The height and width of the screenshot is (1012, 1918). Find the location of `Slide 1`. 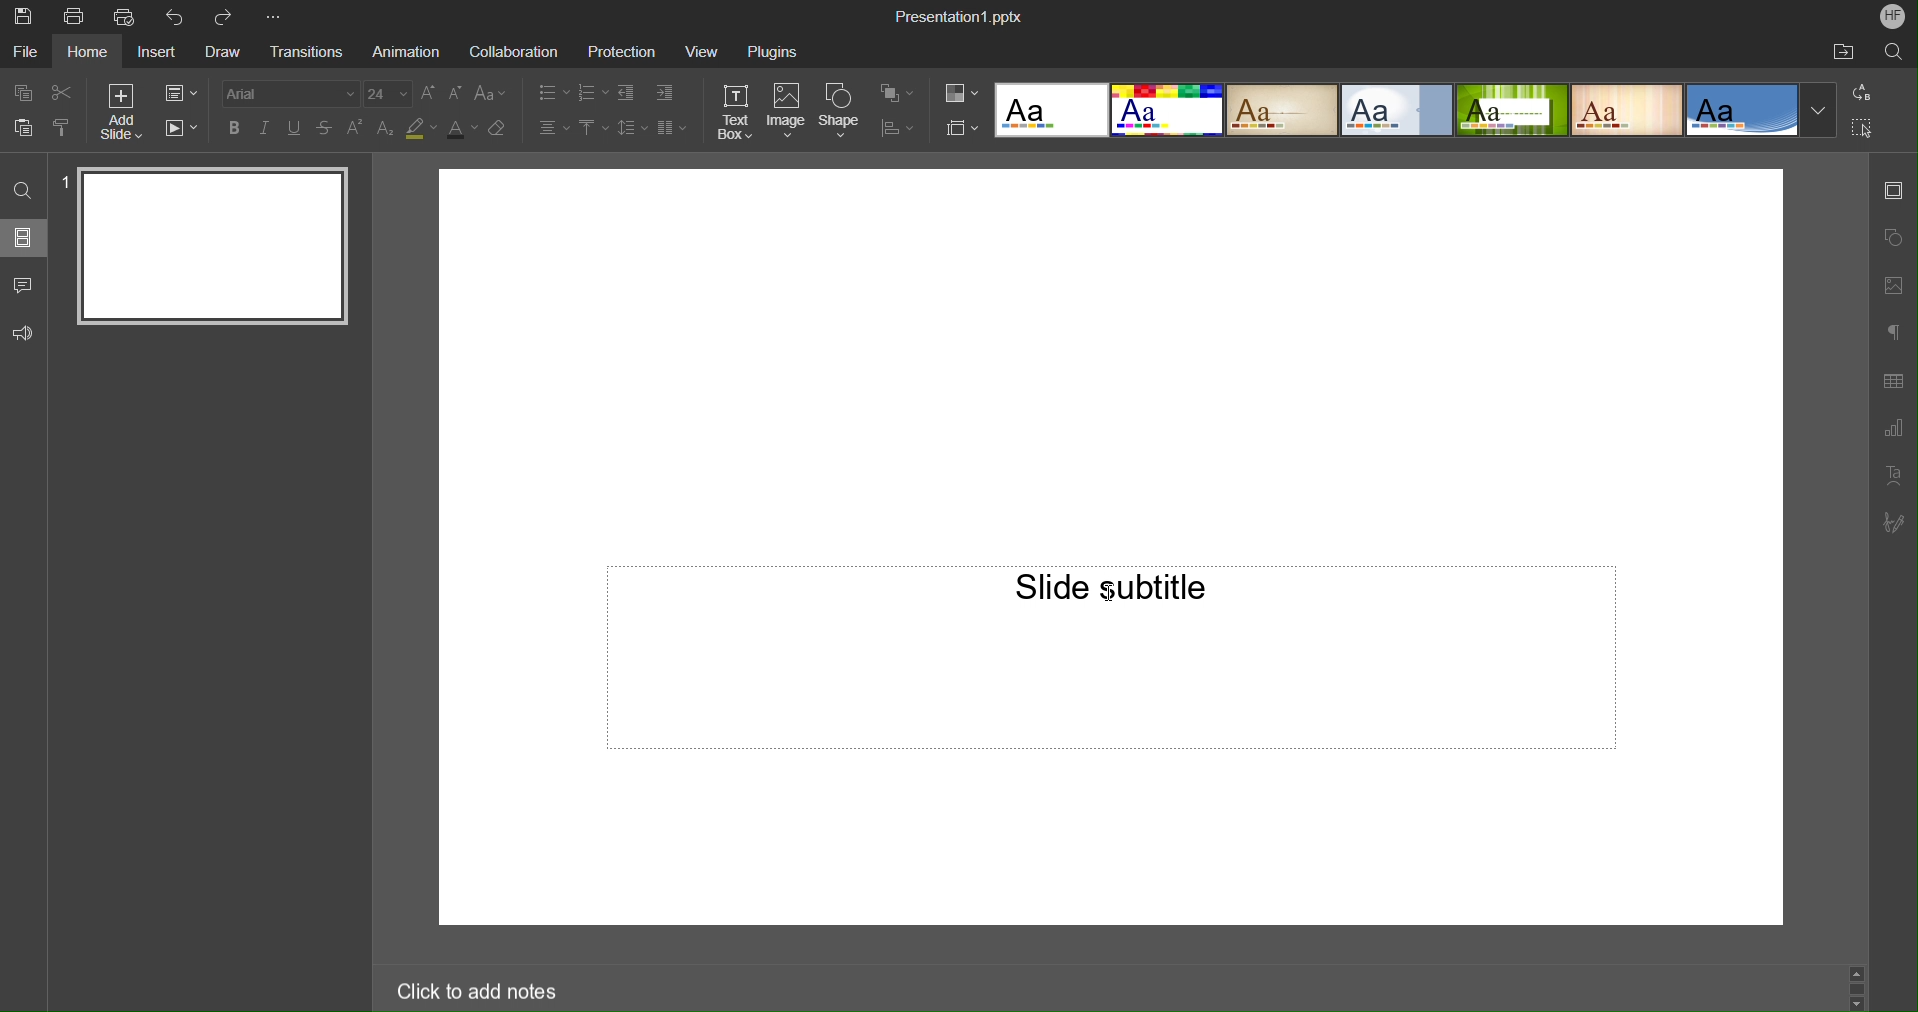

Slide 1 is located at coordinates (214, 246).